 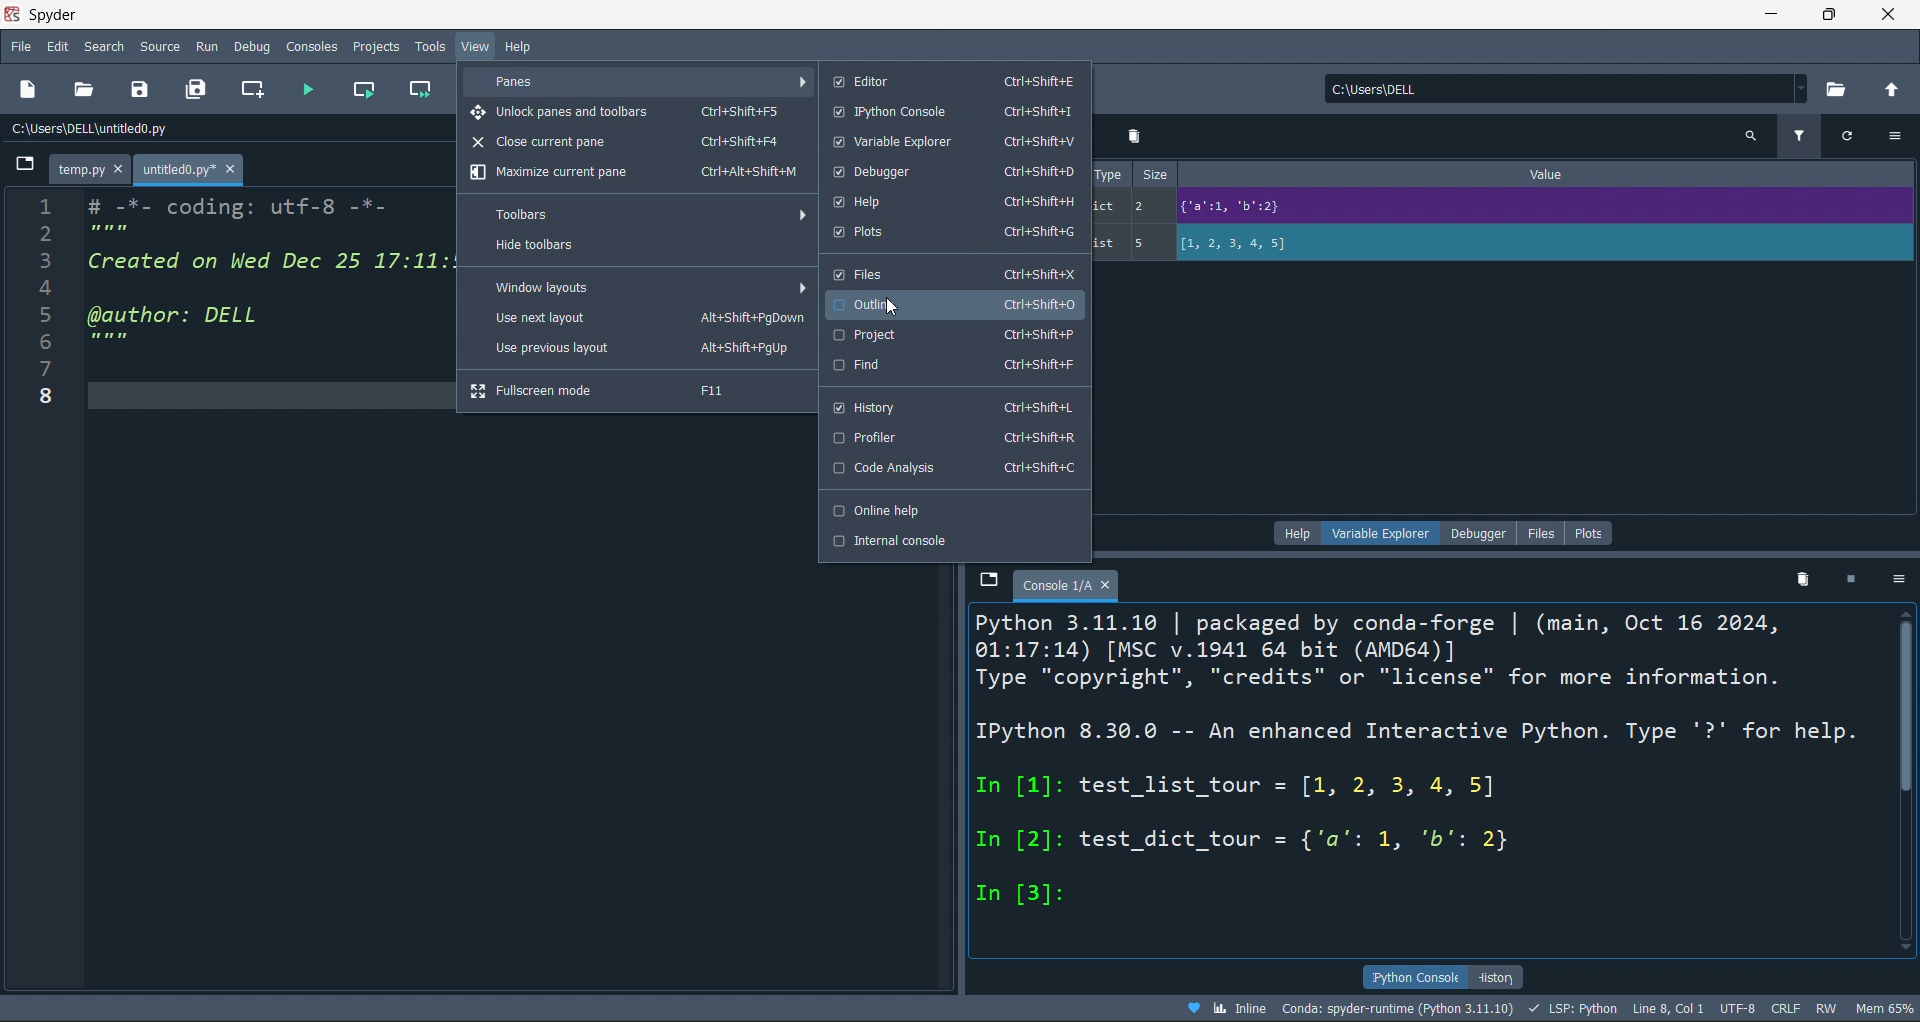 I want to click on close current pane, so click(x=629, y=143).